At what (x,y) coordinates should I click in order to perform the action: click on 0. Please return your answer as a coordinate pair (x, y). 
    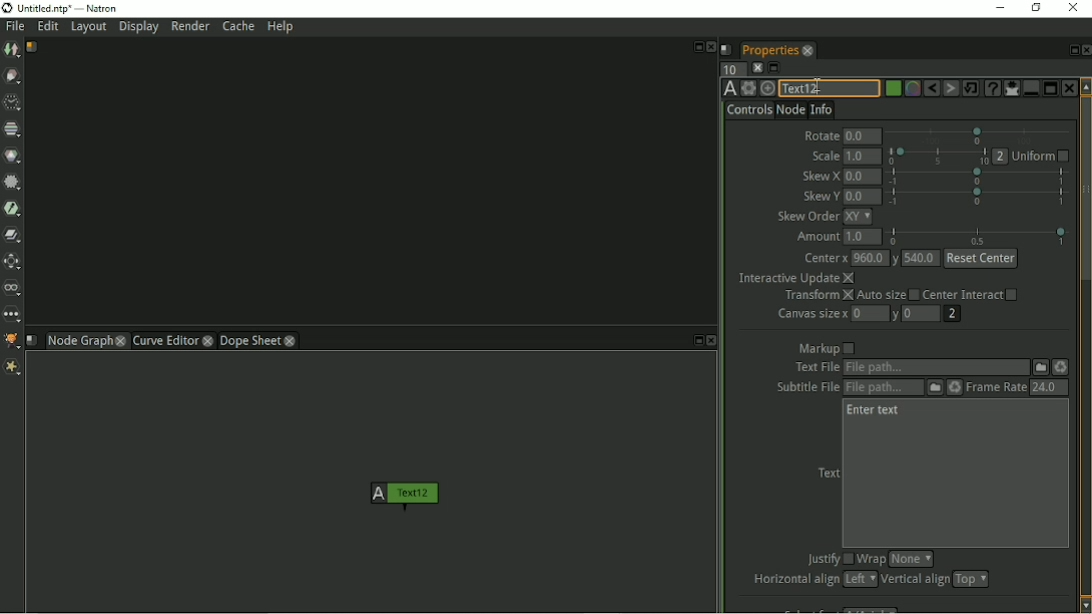
    Looking at the image, I should click on (870, 312).